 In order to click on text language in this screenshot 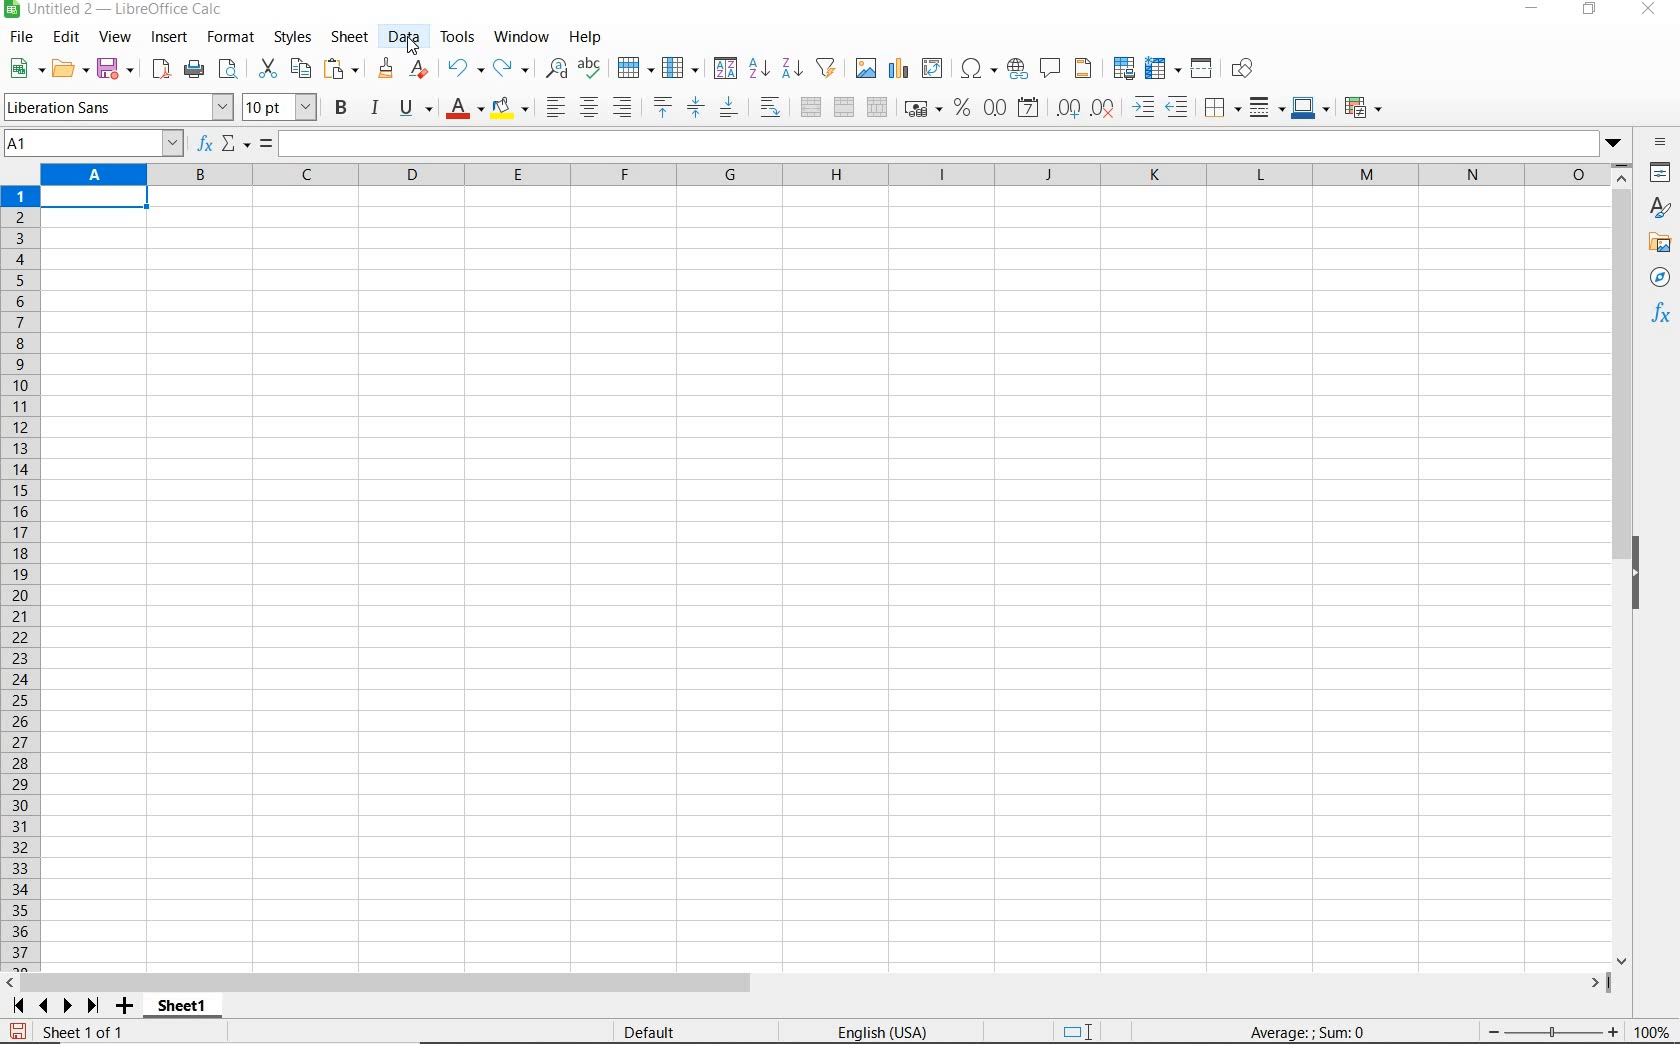, I will do `click(880, 1034)`.